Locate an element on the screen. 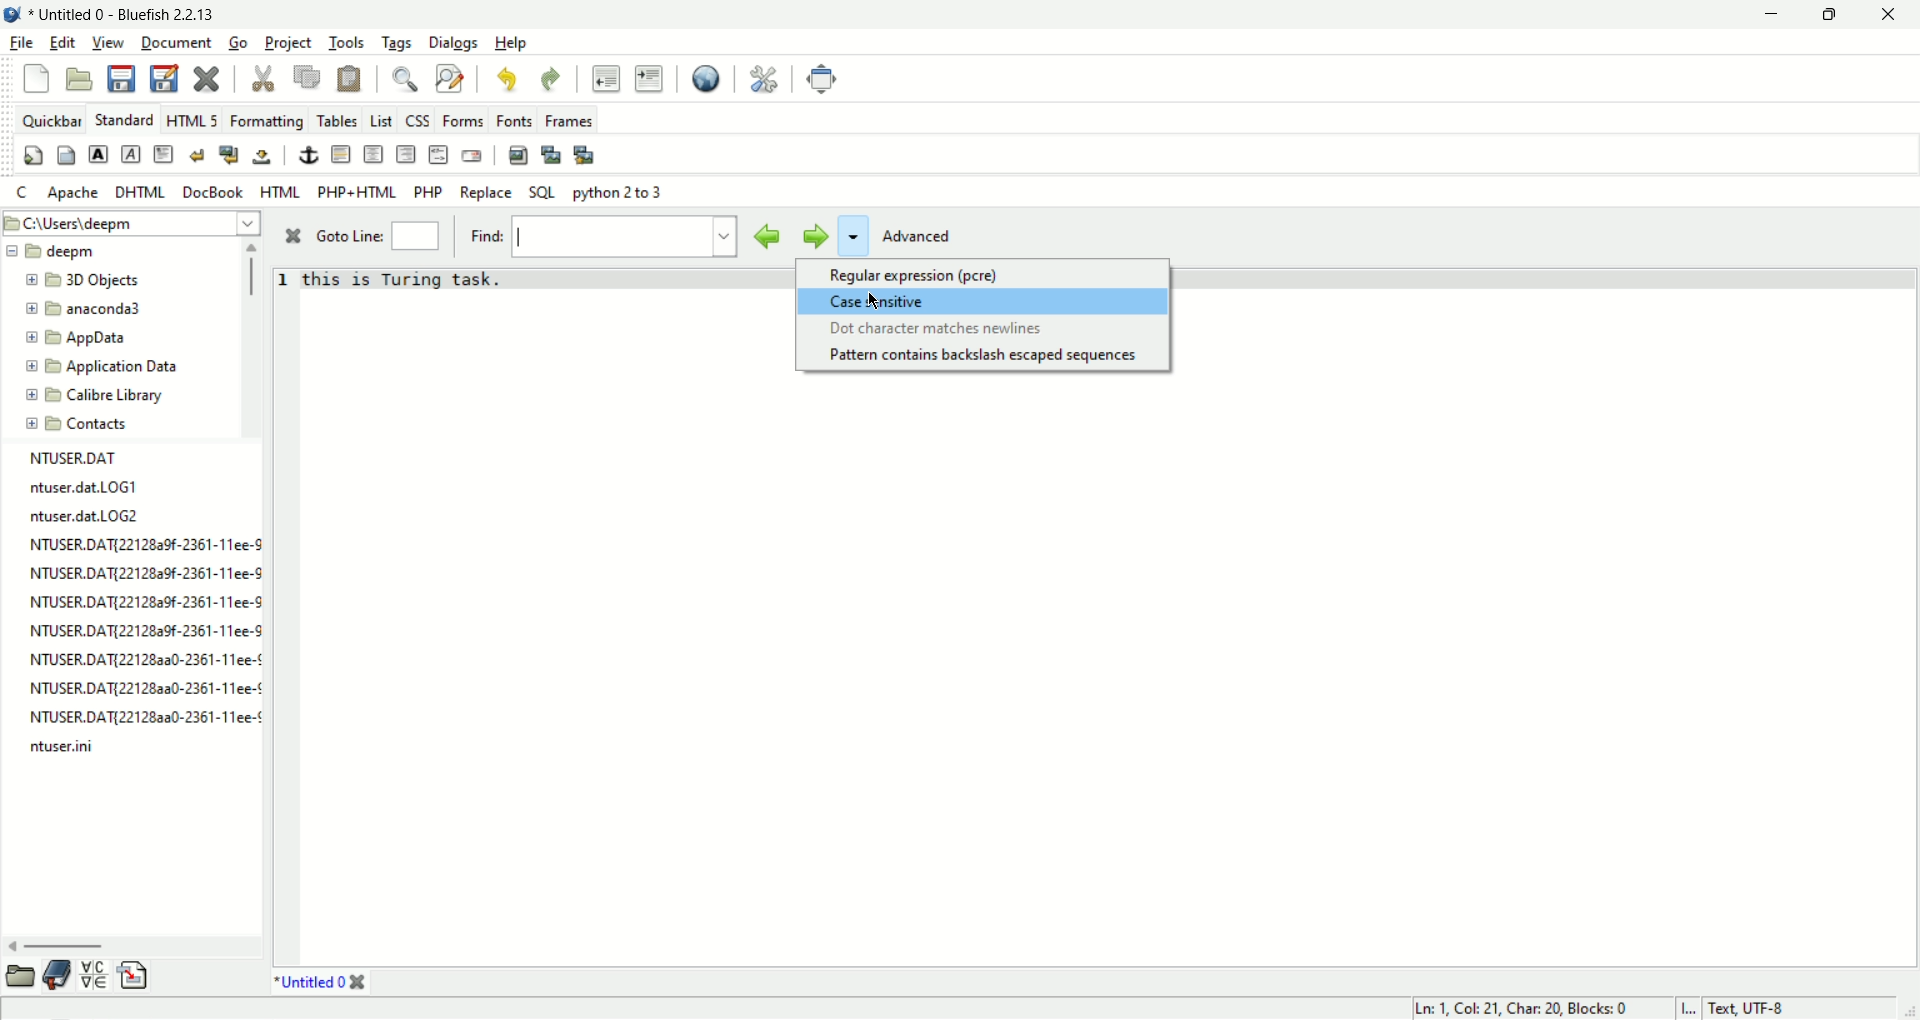 Image resolution: width=1920 pixels, height=1020 pixels. case sensitive is located at coordinates (928, 302).